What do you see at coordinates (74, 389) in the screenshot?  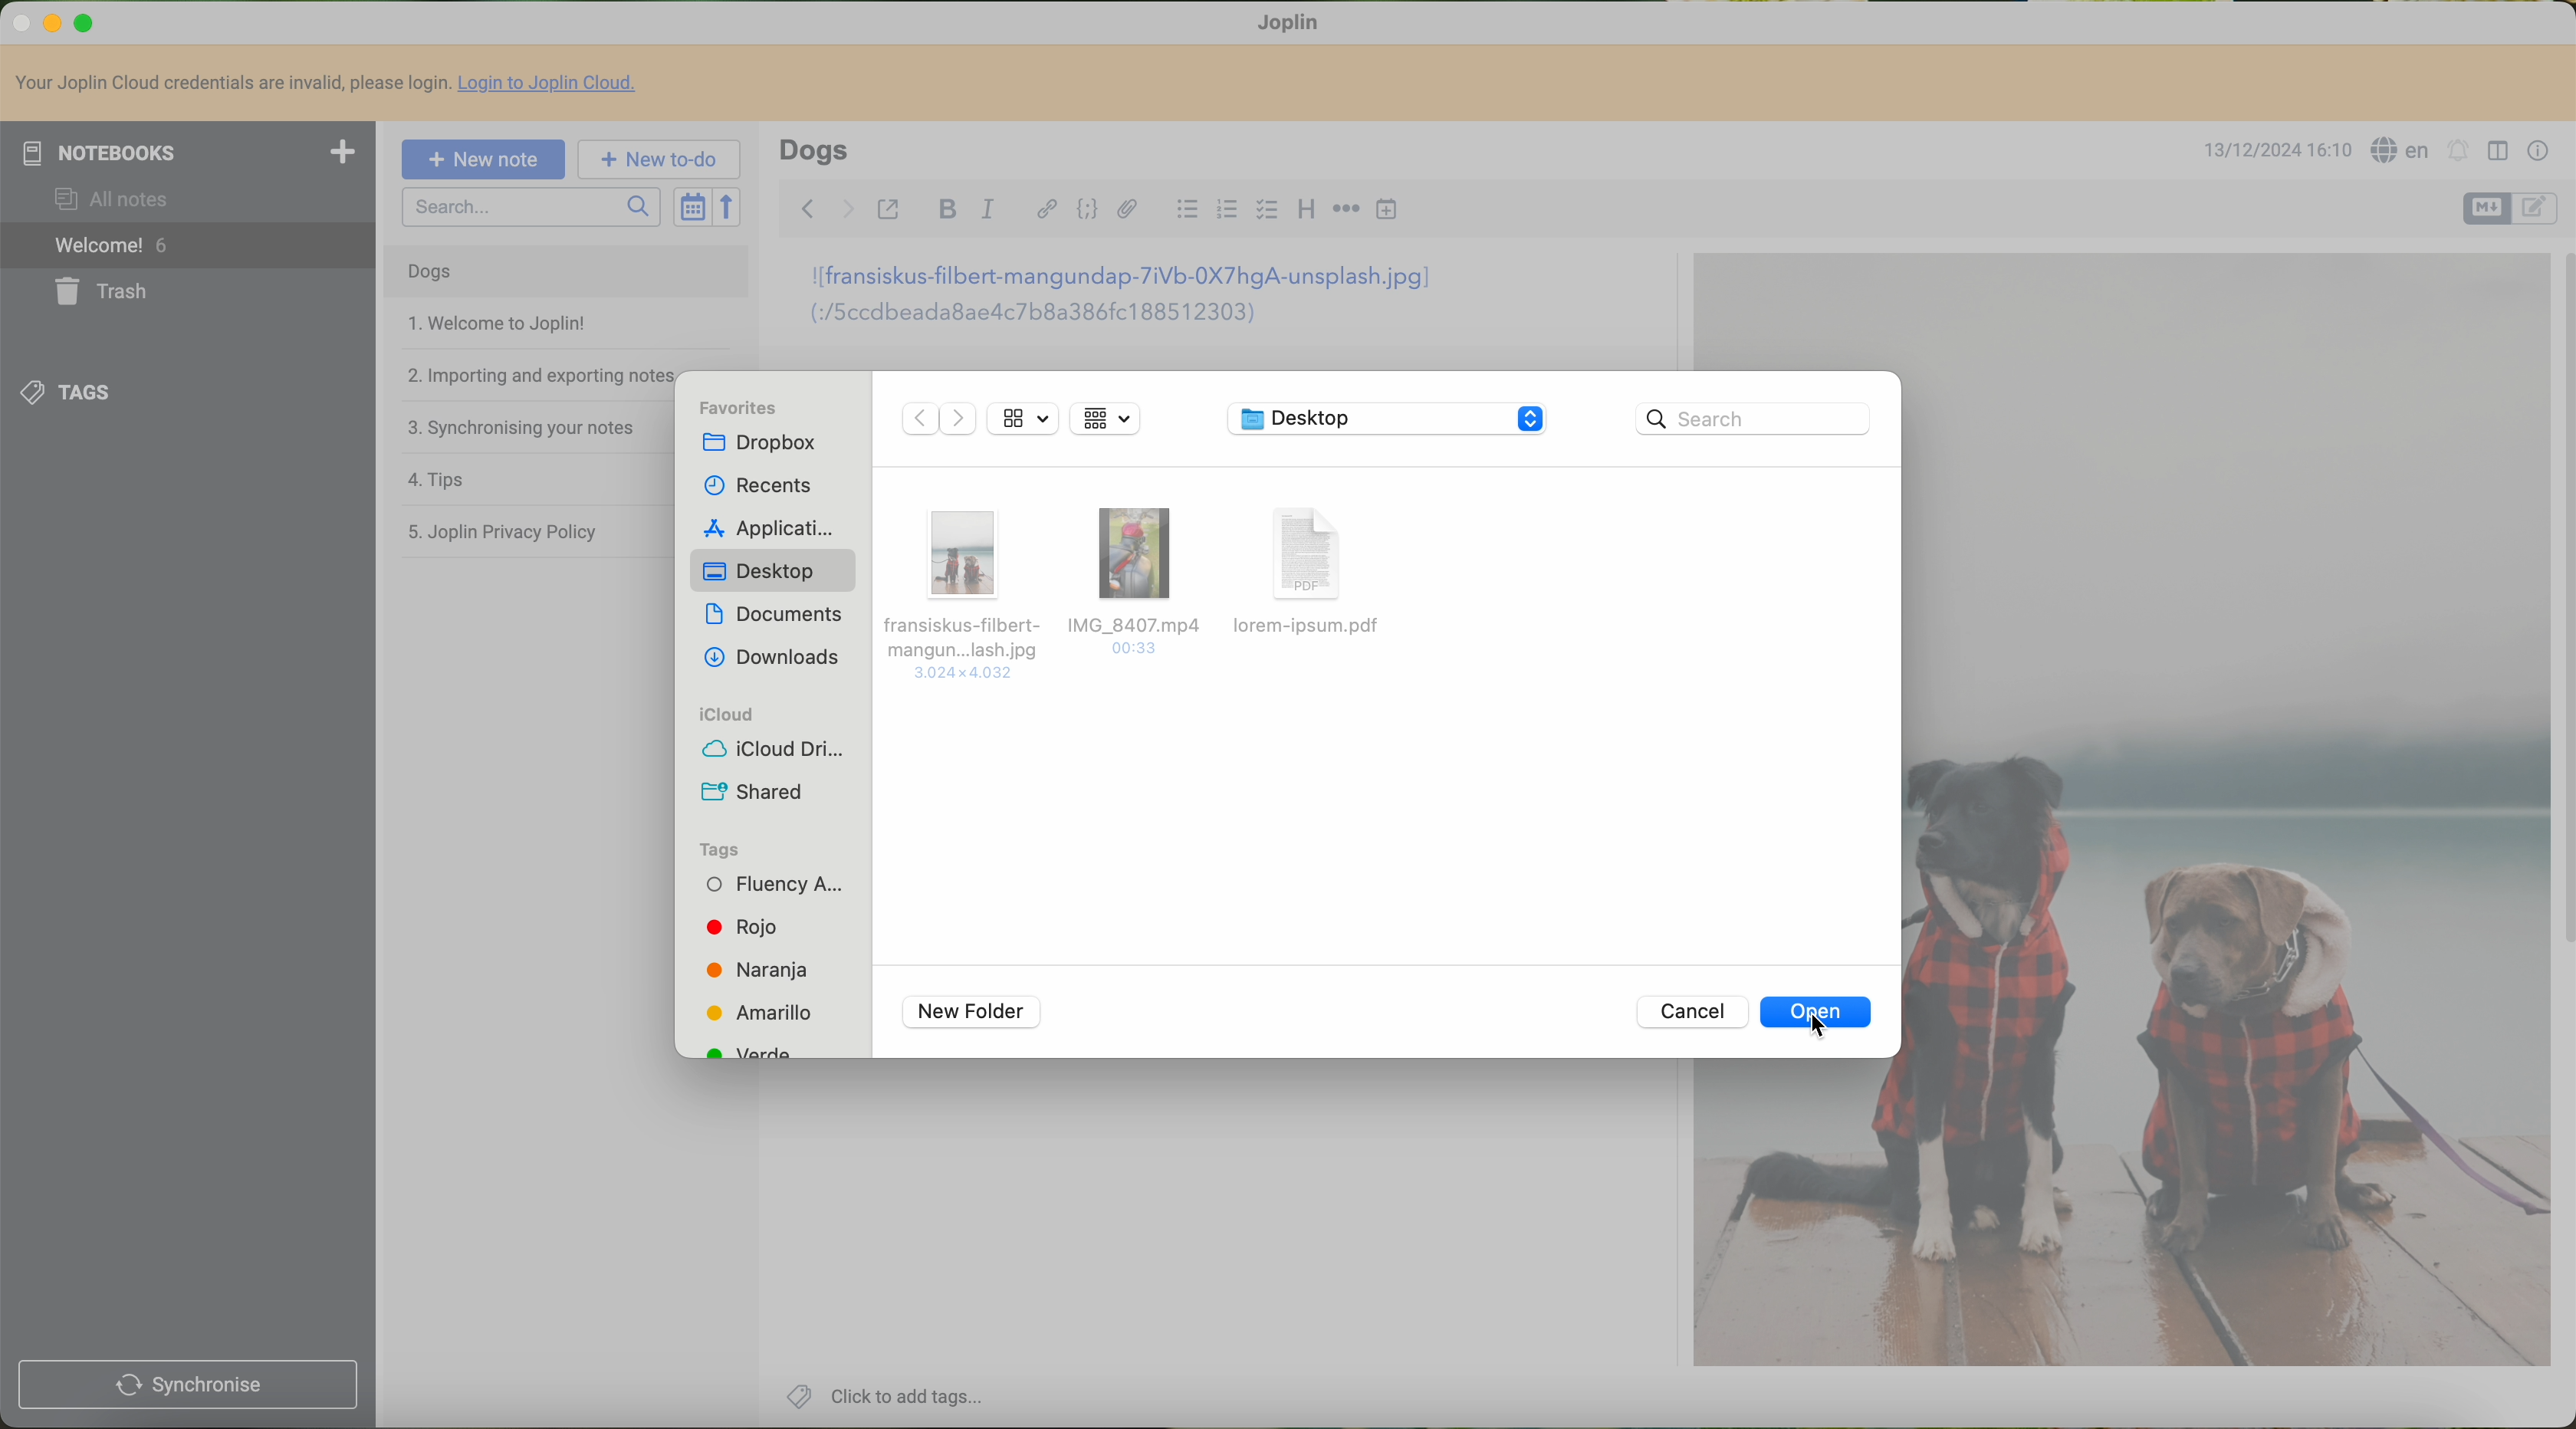 I see `tags` at bounding box center [74, 389].